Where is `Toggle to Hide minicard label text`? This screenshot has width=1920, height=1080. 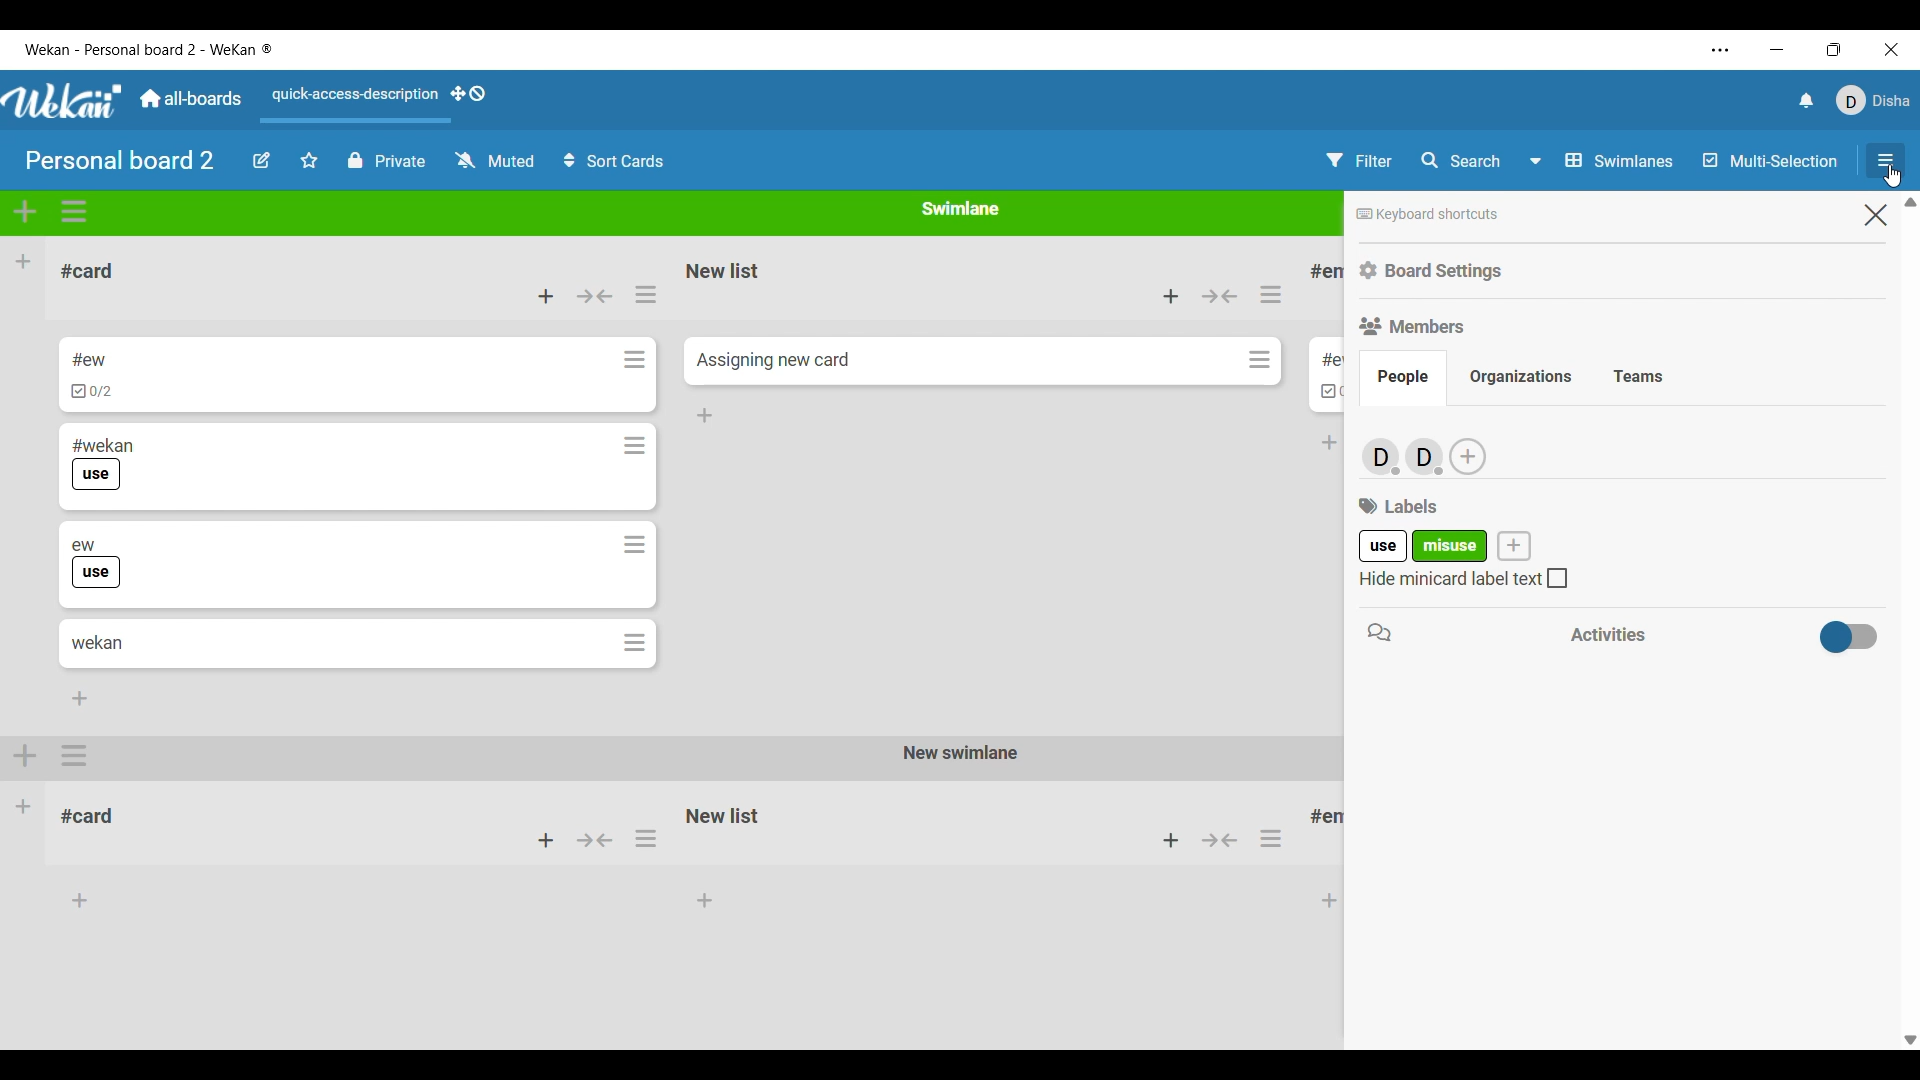 Toggle to Hide minicard label text is located at coordinates (1463, 577).